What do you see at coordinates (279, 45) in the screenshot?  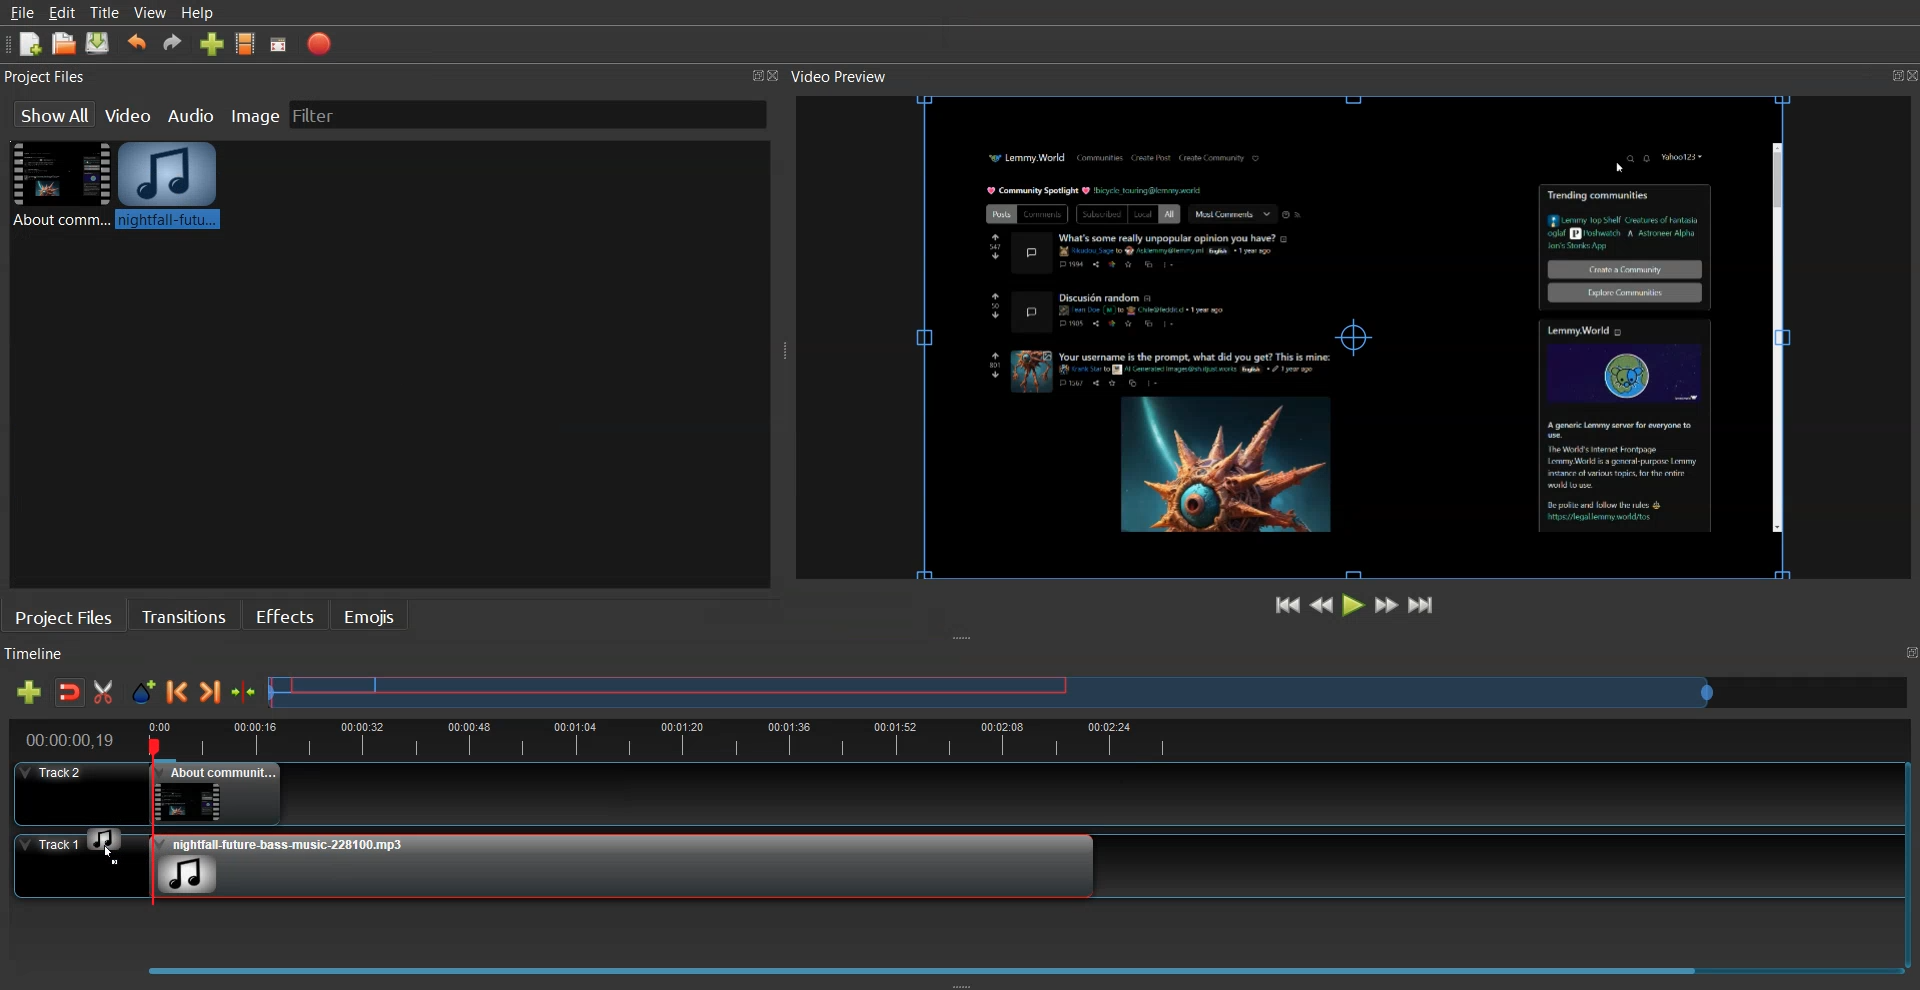 I see `Full screen` at bounding box center [279, 45].